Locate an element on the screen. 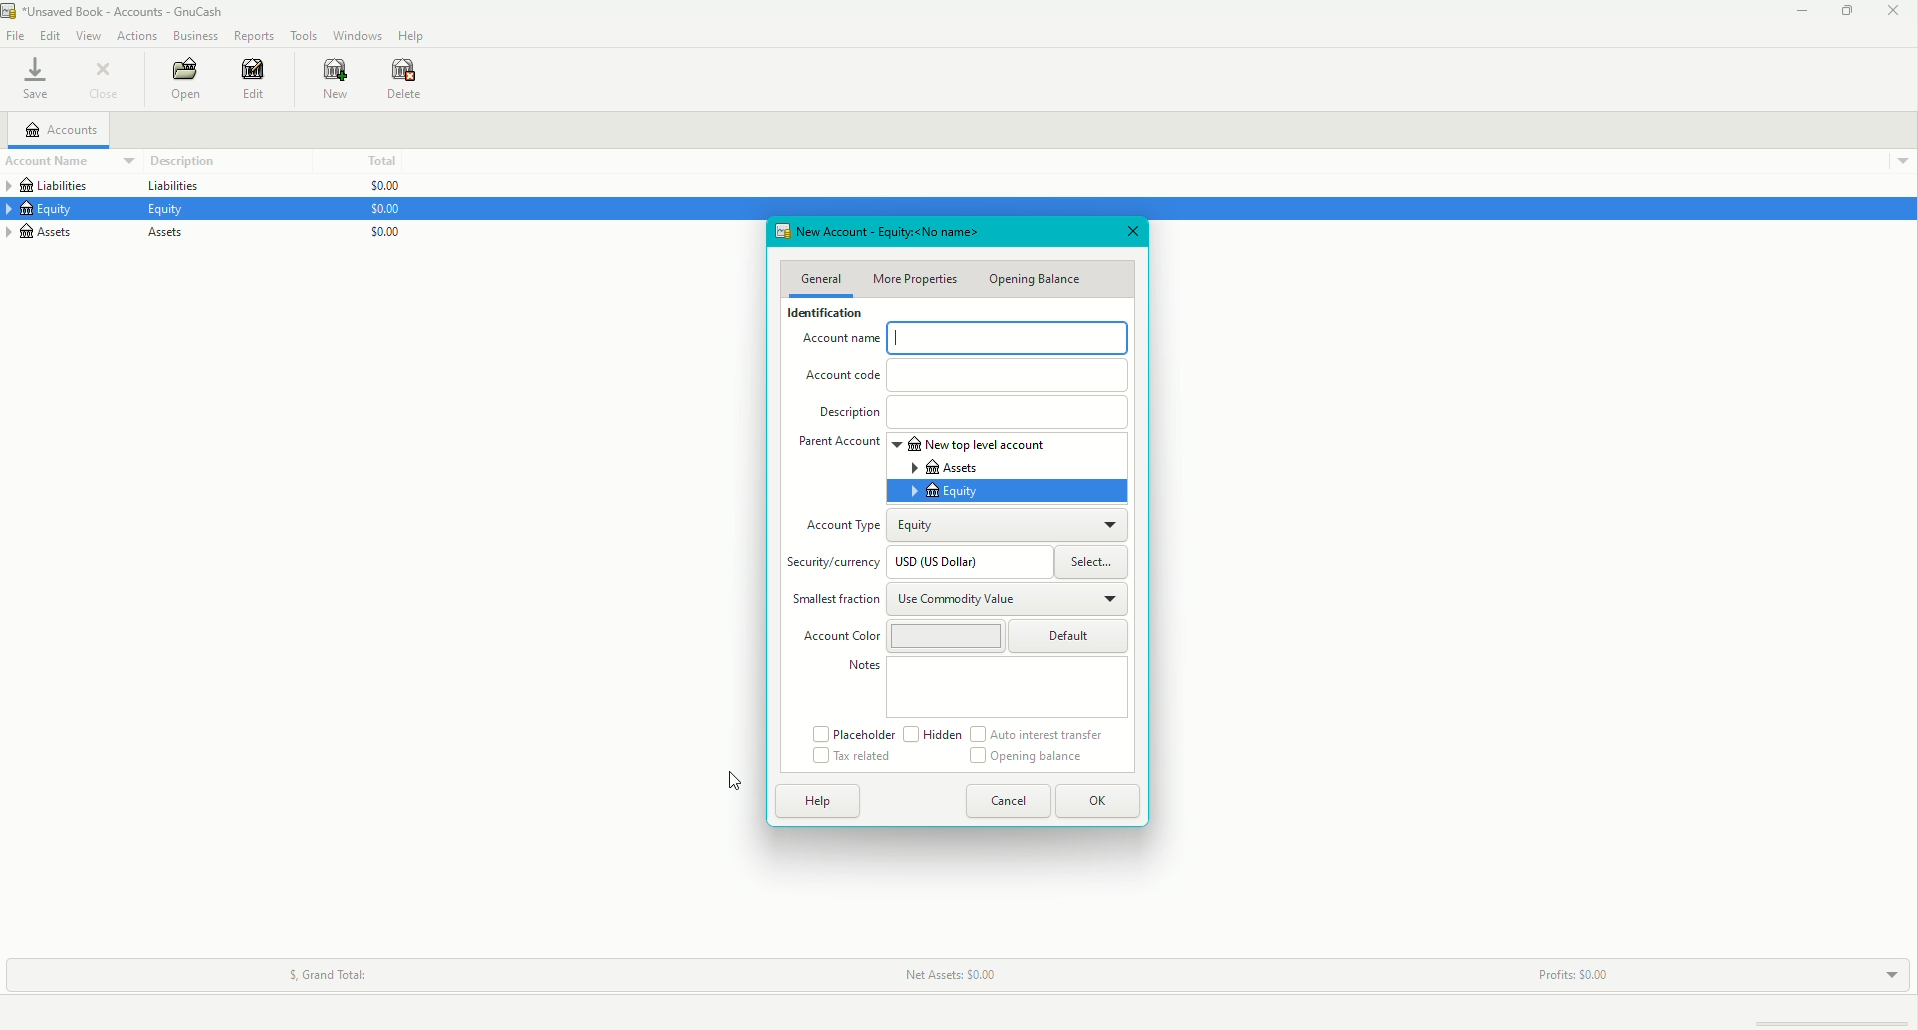  Security/currency is located at coordinates (836, 564).